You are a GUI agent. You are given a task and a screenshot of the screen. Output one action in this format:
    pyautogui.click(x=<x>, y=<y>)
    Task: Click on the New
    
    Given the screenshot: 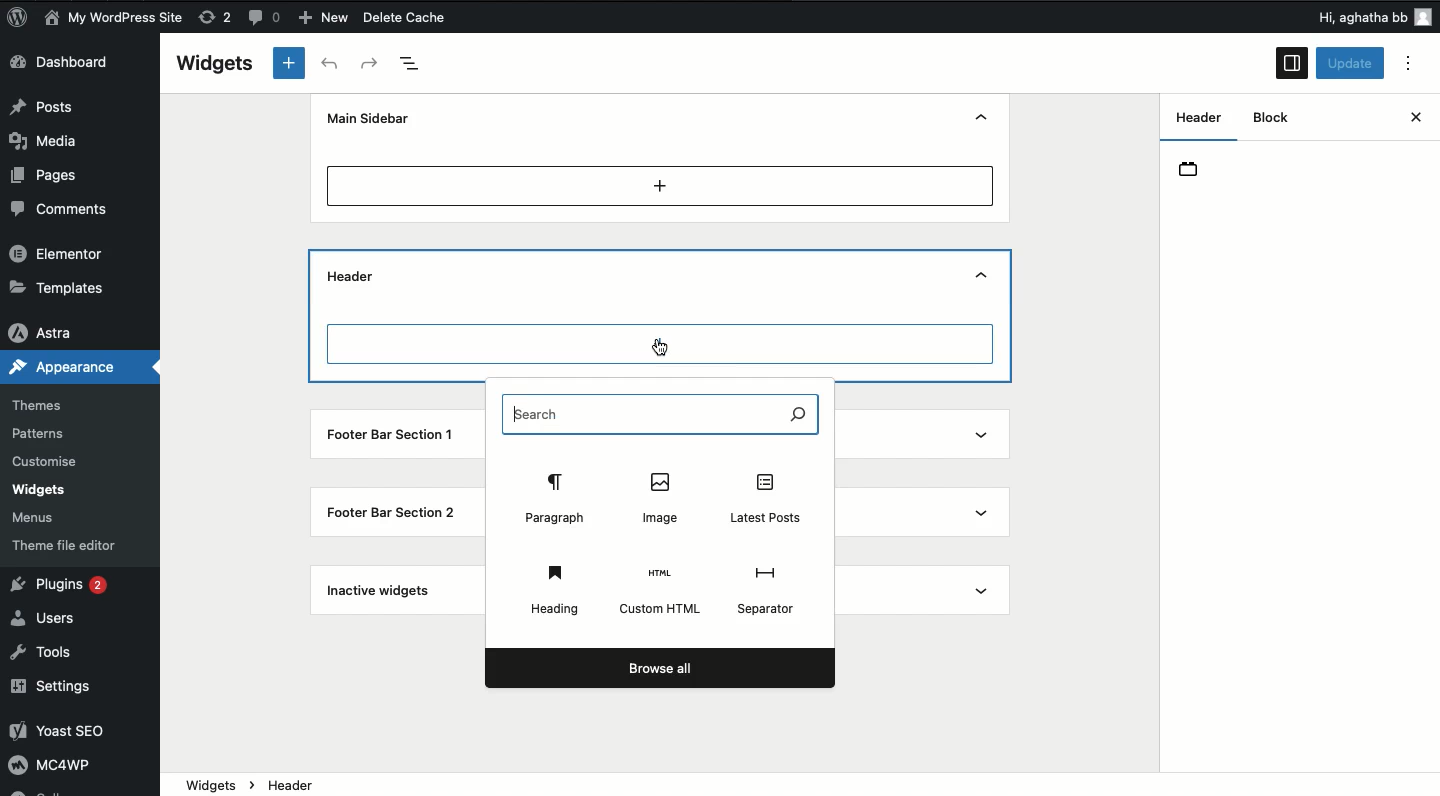 What is the action you would take?
    pyautogui.click(x=326, y=18)
    